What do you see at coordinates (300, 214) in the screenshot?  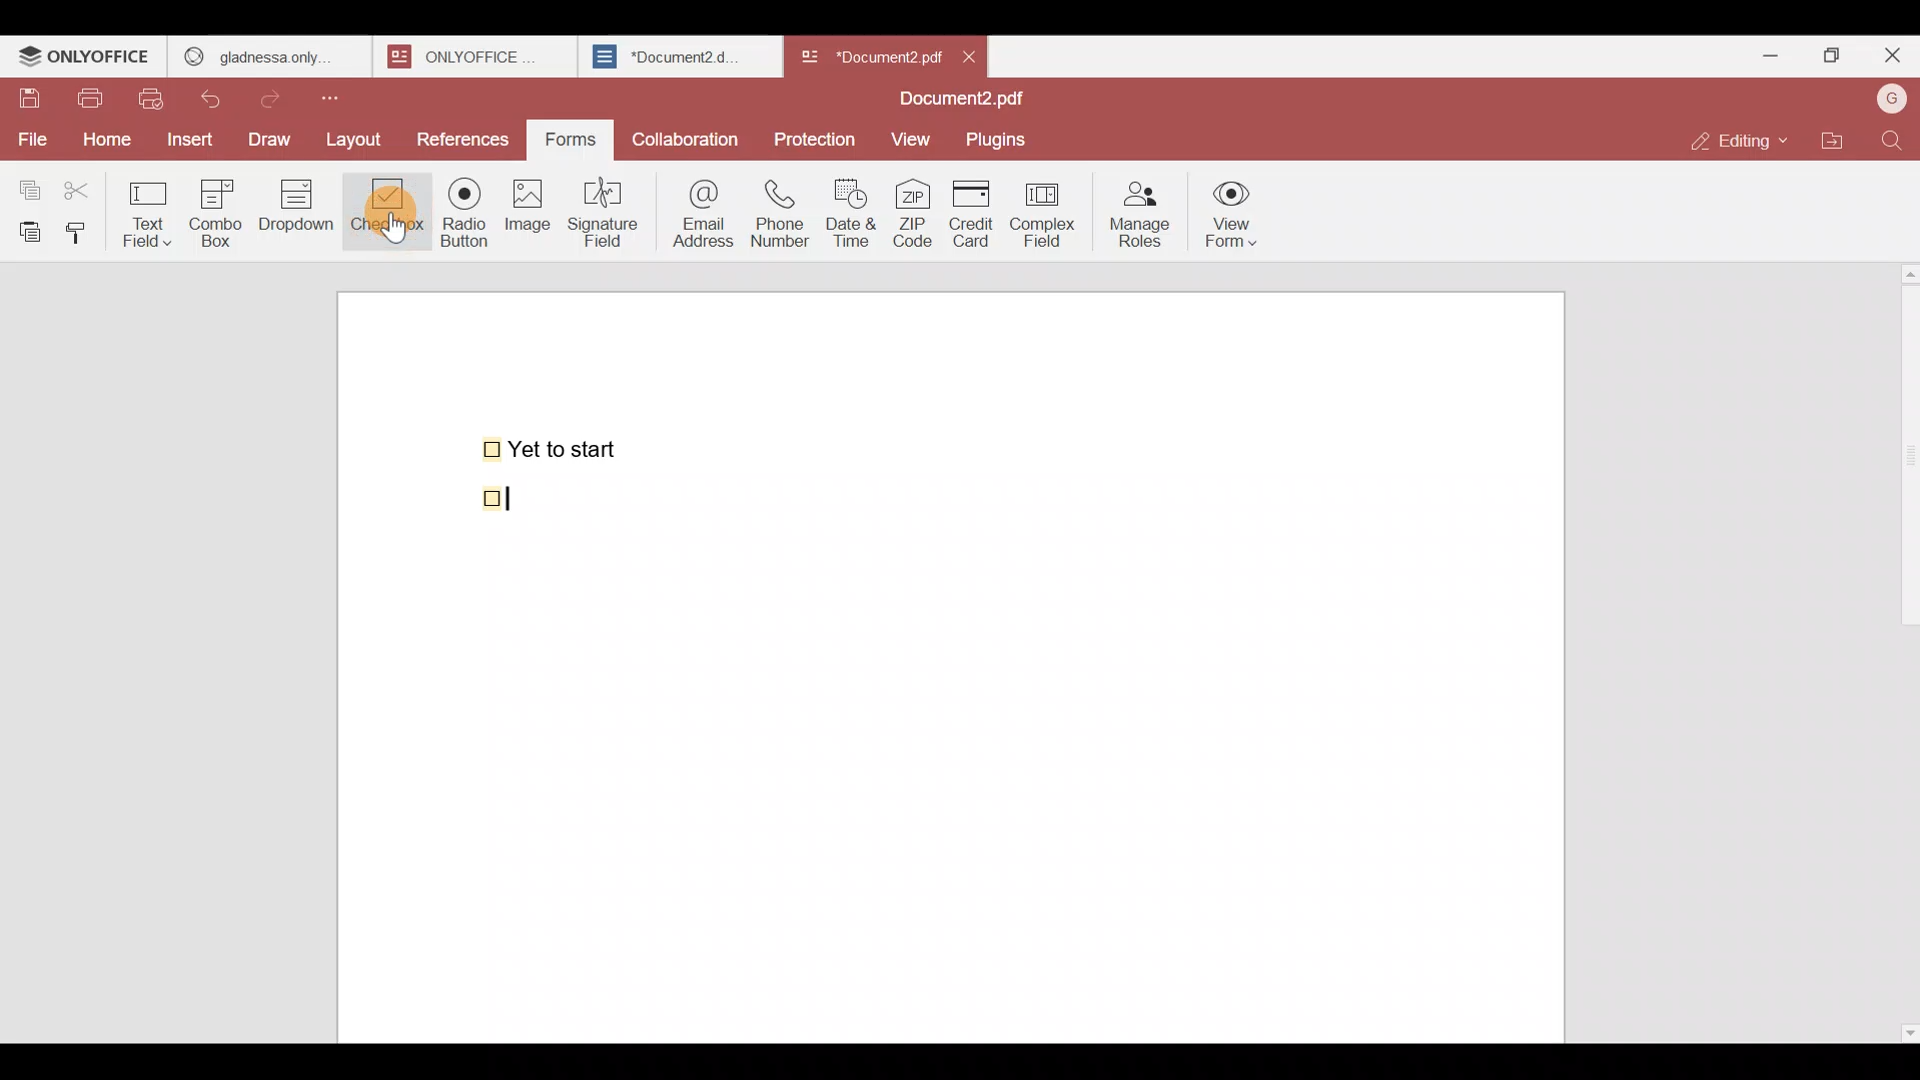 I see `Dropdown` at bounding box center [300, 214].